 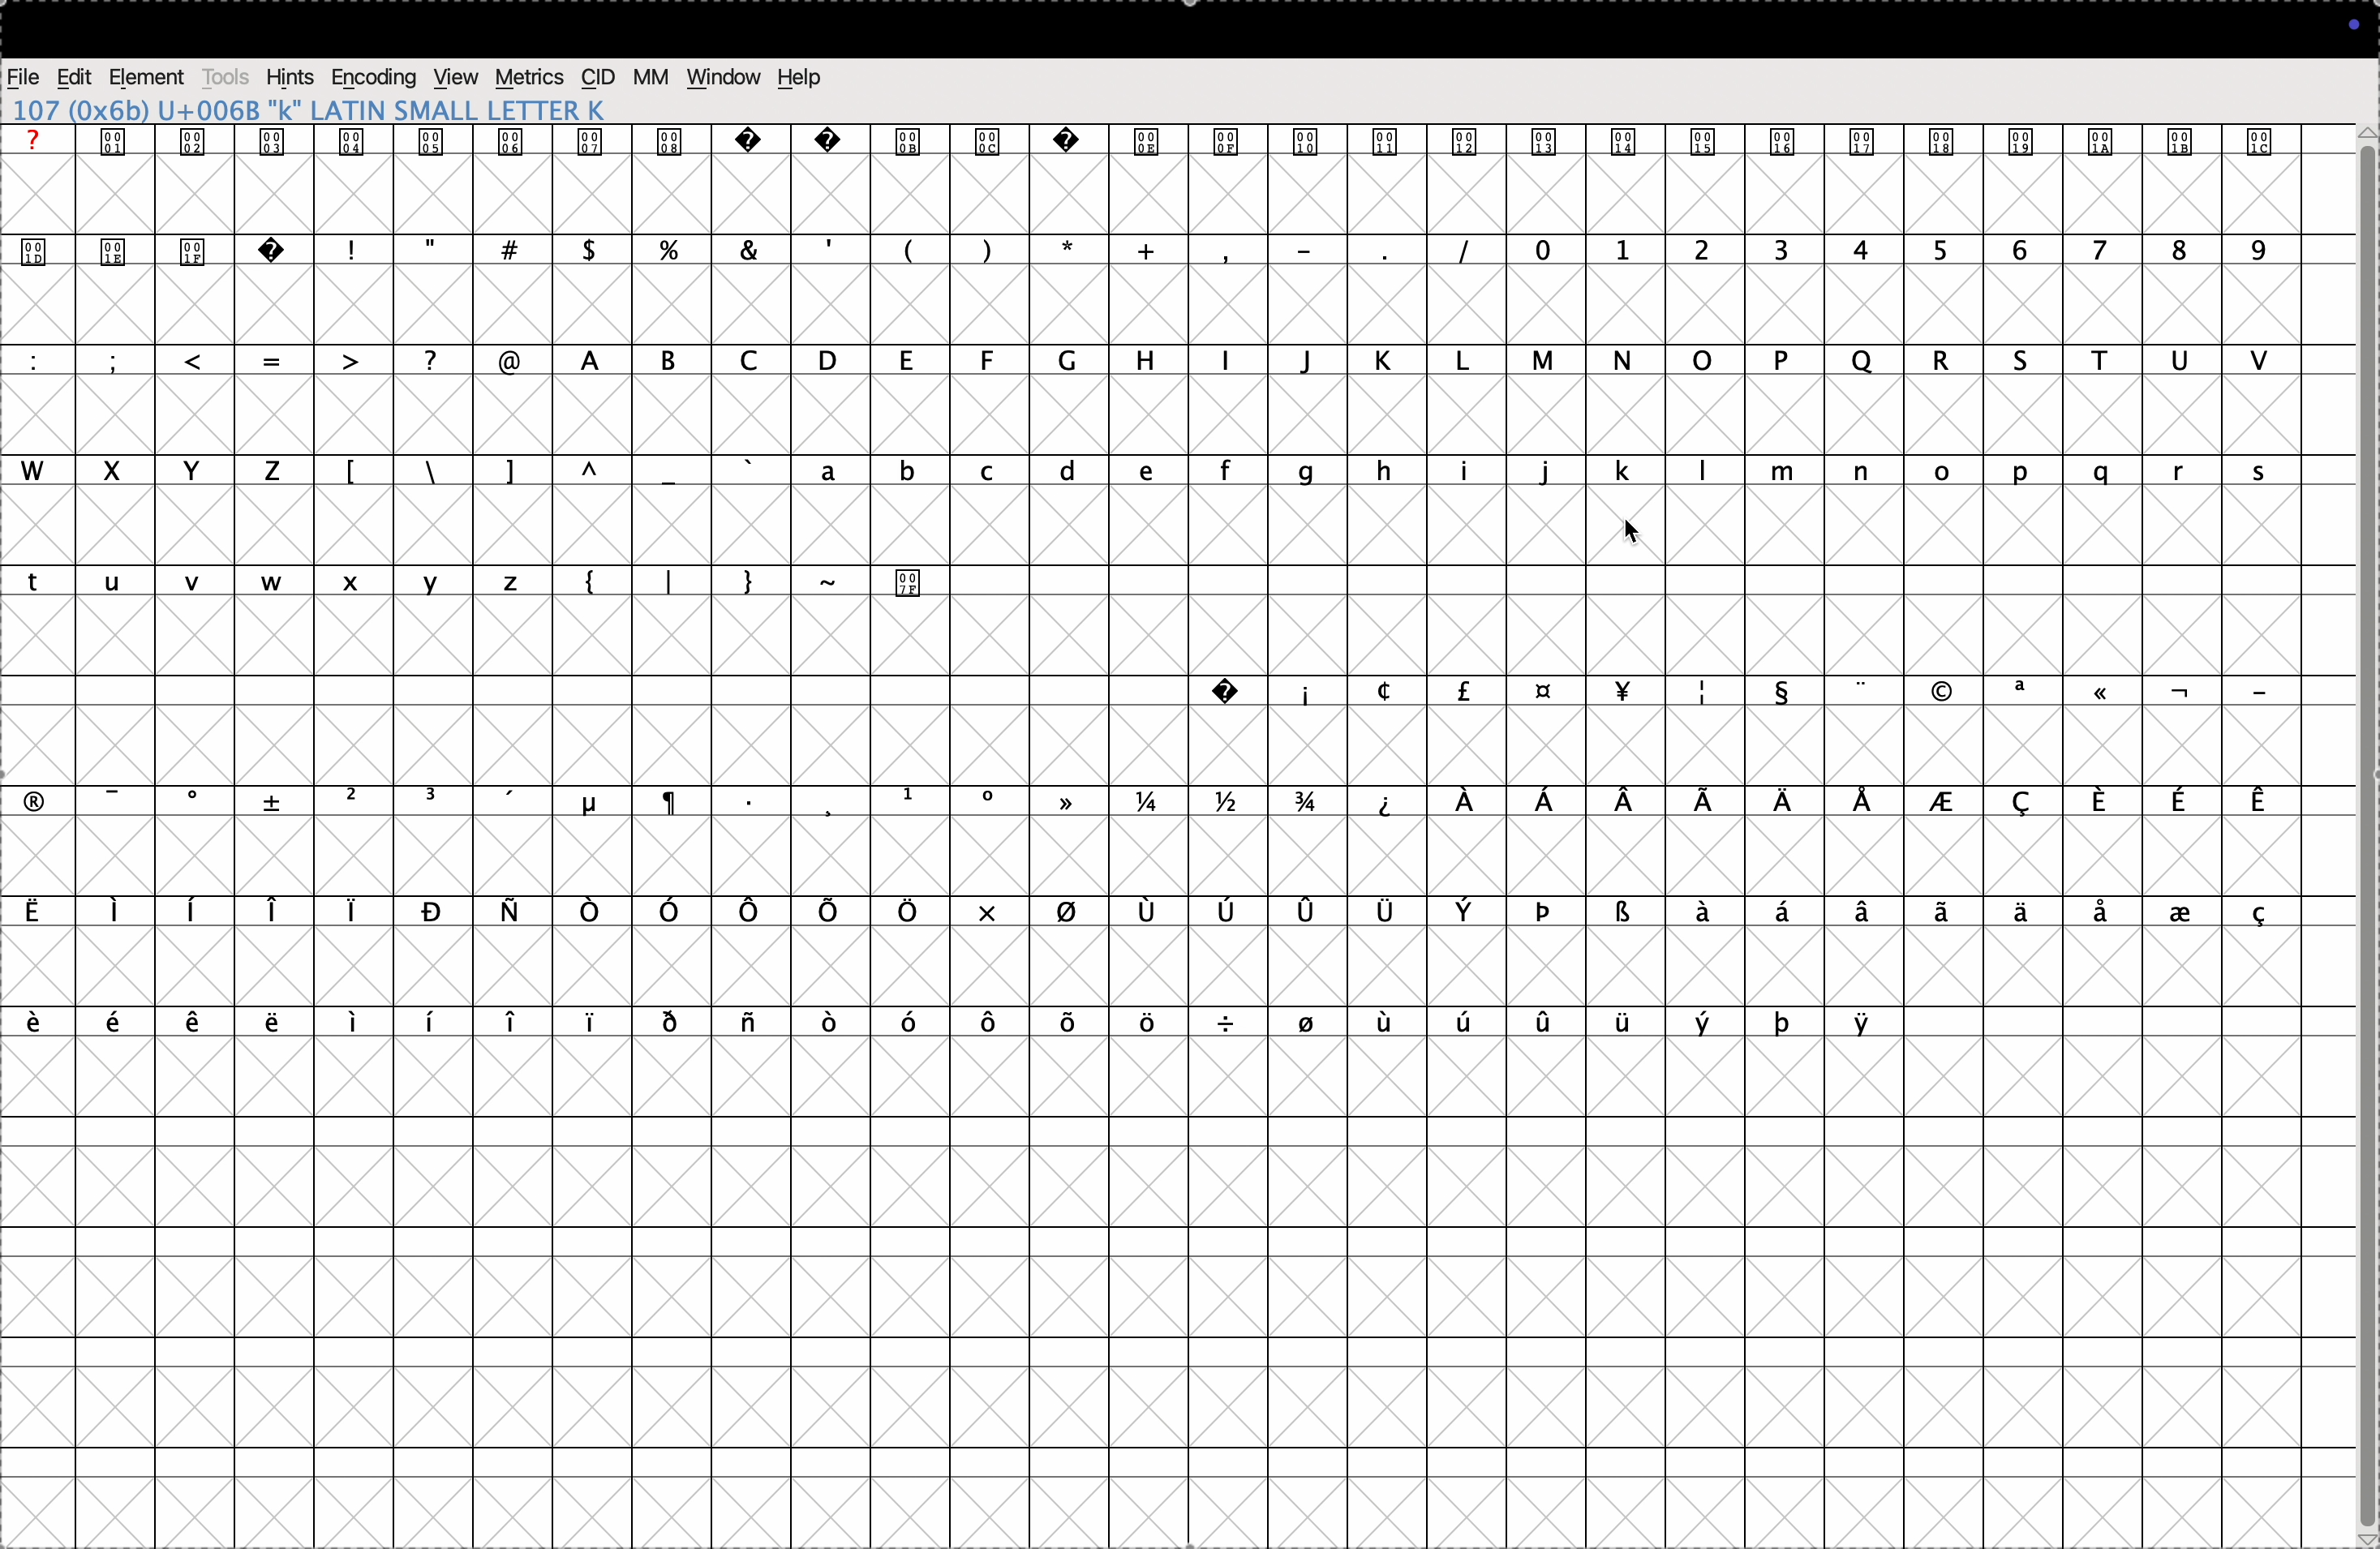 What do you see at coordinates (1791, 467) in the screenshot?
I see `m` at bounding box center [1791, 467].